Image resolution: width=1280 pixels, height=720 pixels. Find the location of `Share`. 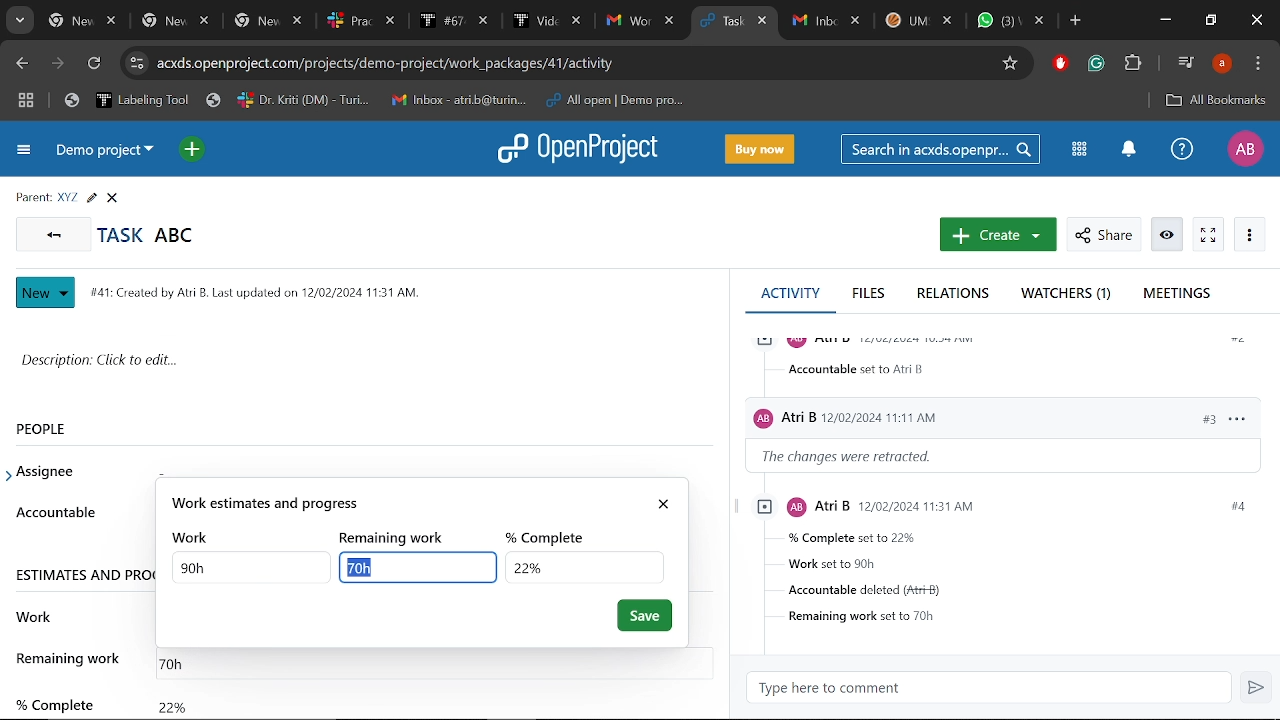

Share is located at coordinates (1102, 235).